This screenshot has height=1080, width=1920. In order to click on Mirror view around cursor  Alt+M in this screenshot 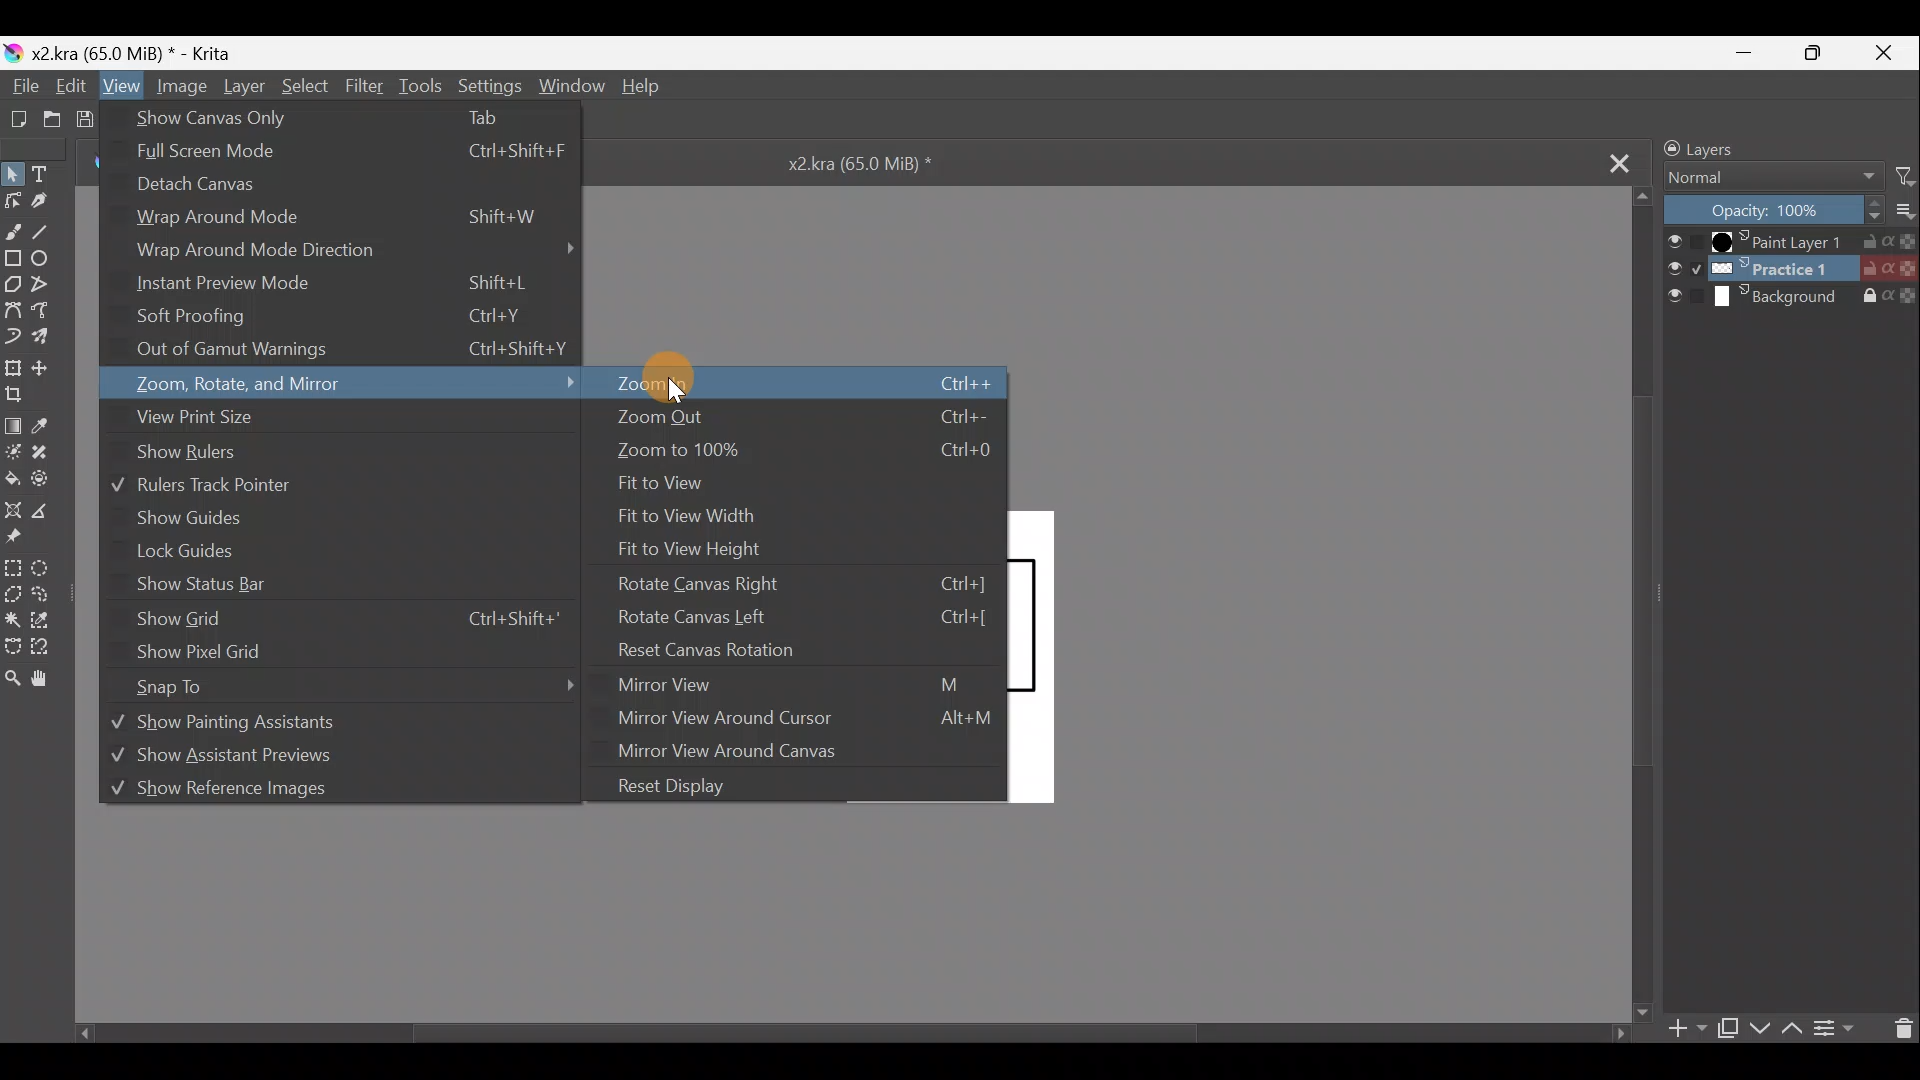, I will do `click(802, 722)`.